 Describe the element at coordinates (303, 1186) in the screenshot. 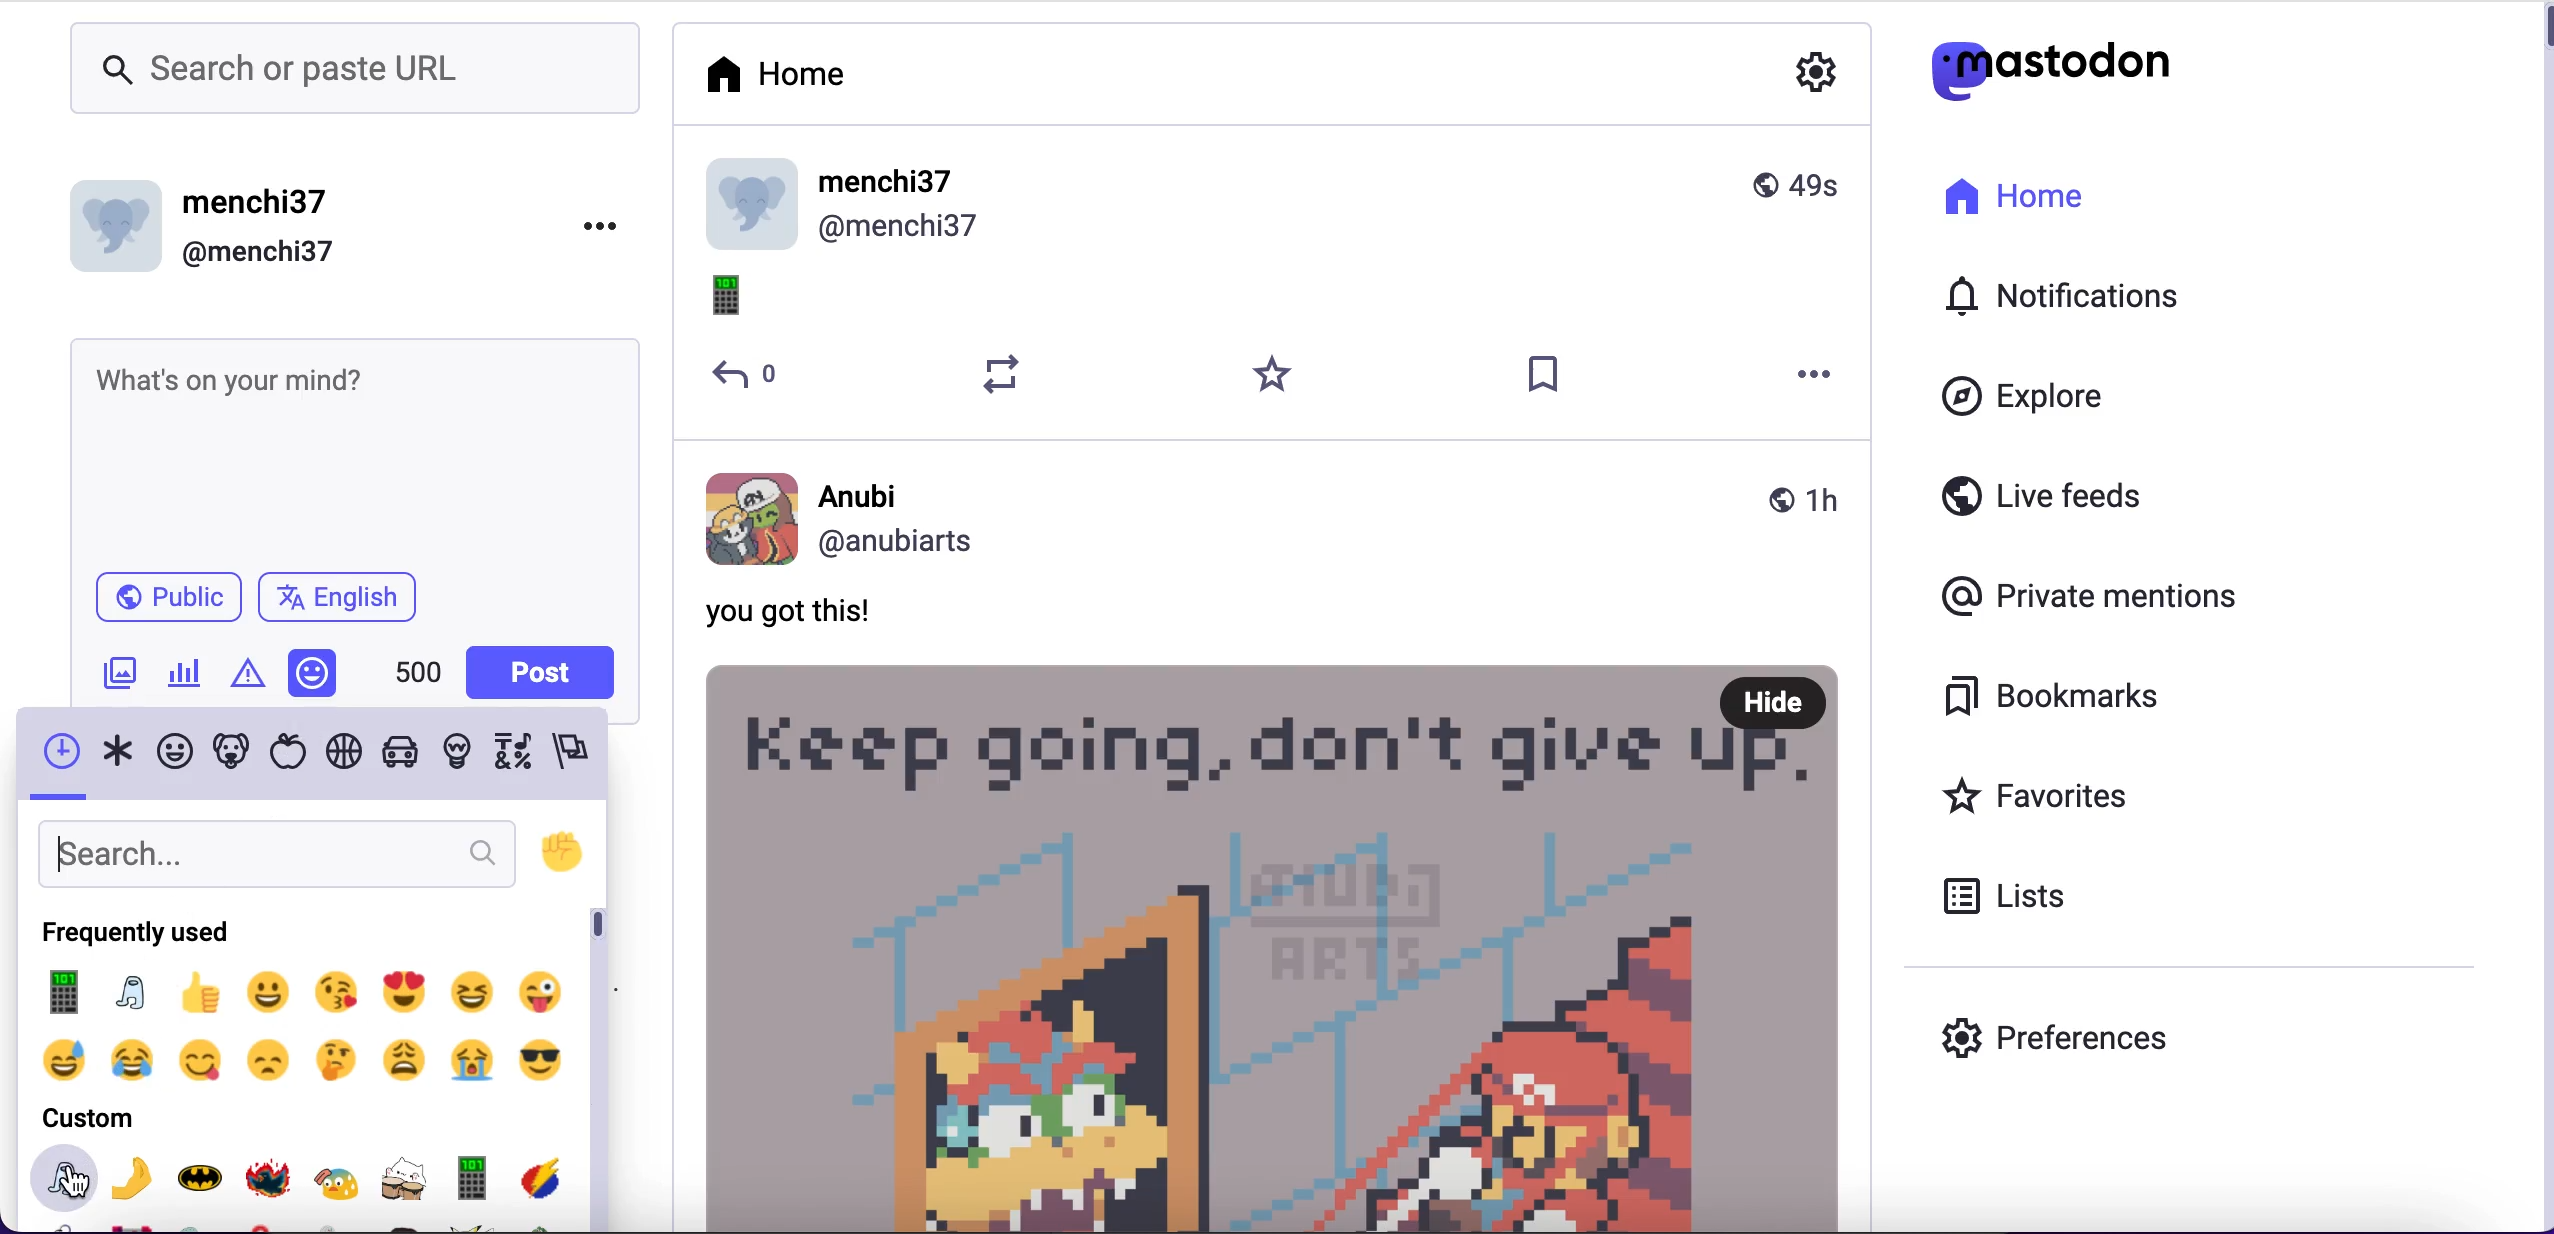

I see `custom emojis` at that location.